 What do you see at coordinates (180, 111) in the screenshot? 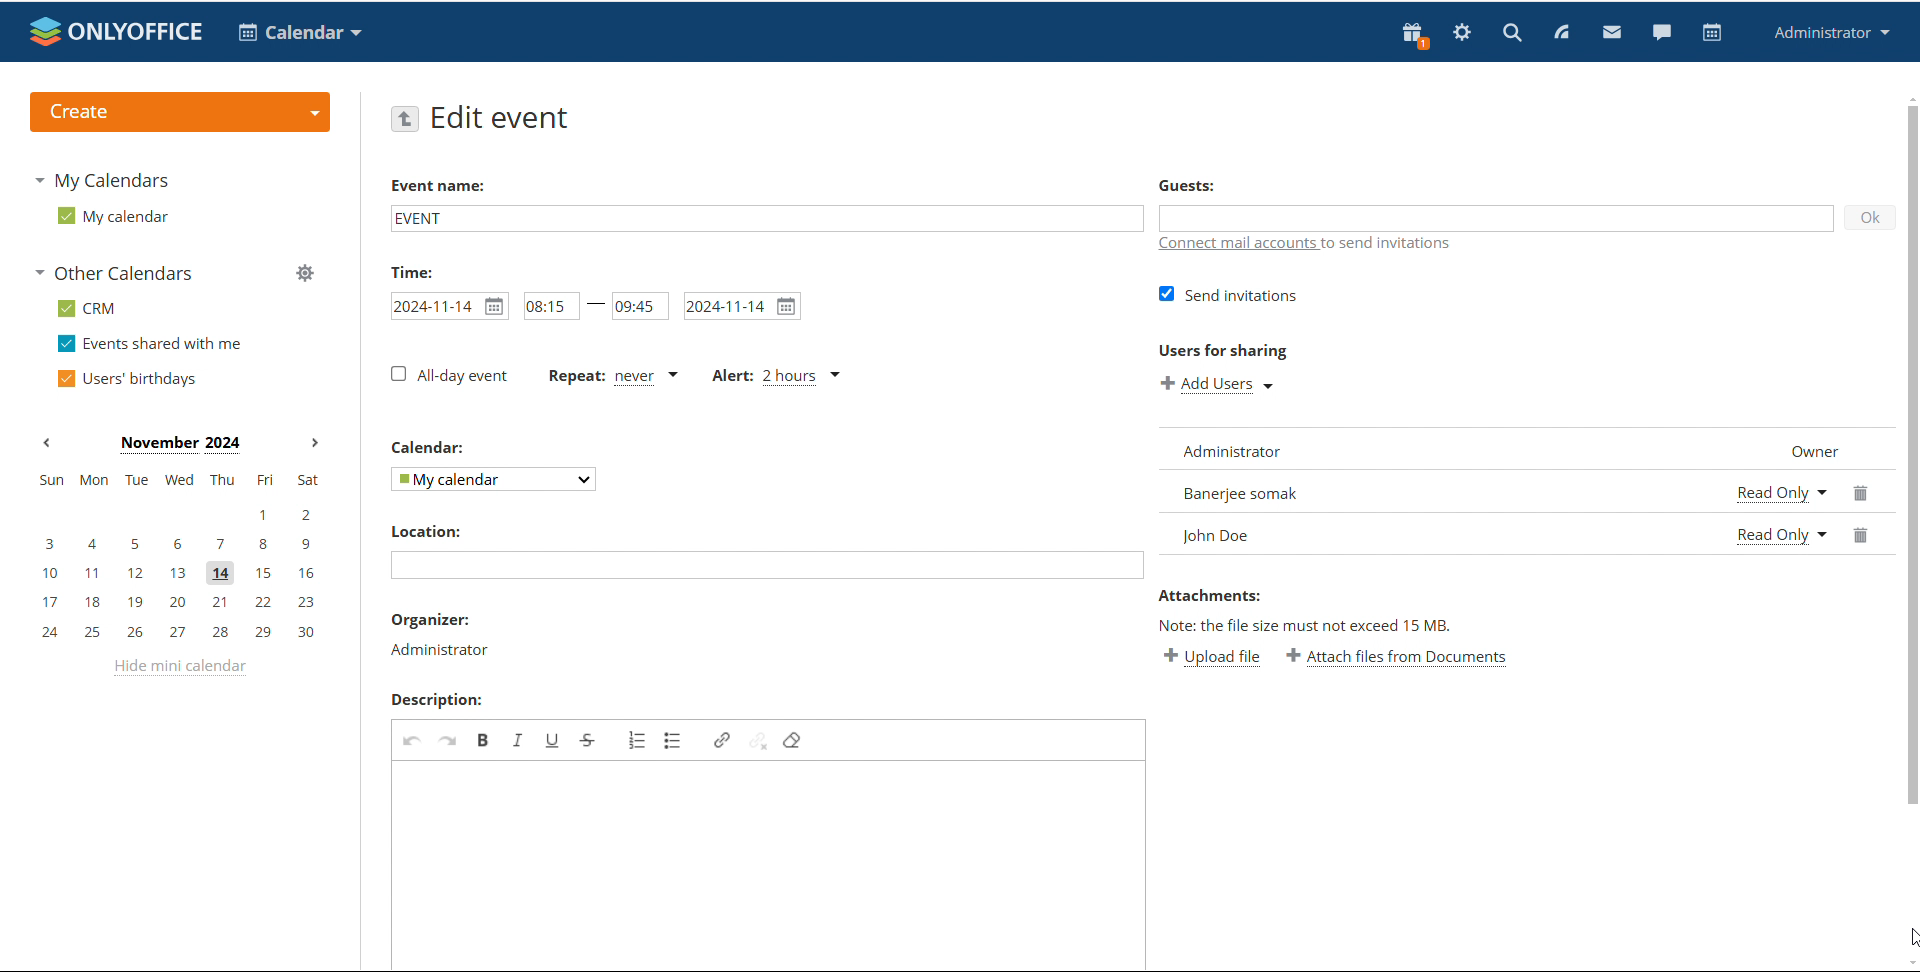
I see `create` at bounding box center [180, 111].